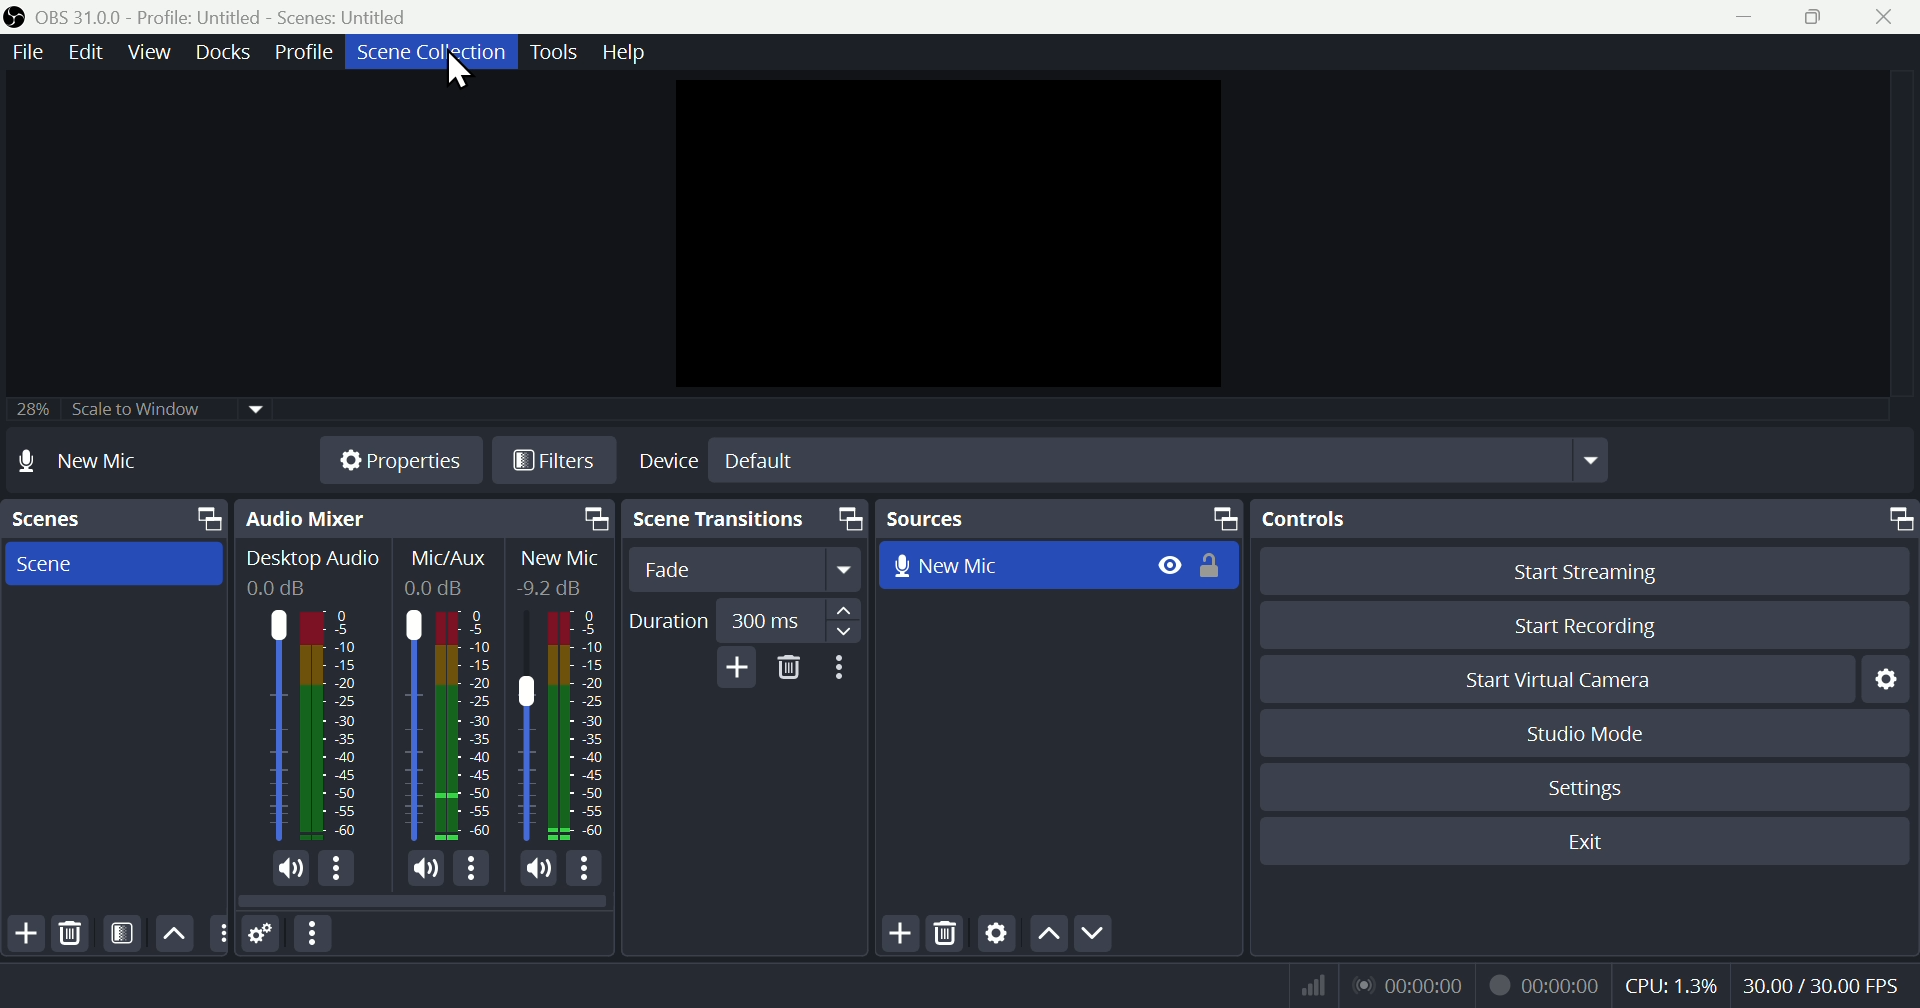  What do you see at coordinates (427, 53) in the screenshot?
I see `Scene collection` at bounding box center [427, 53].